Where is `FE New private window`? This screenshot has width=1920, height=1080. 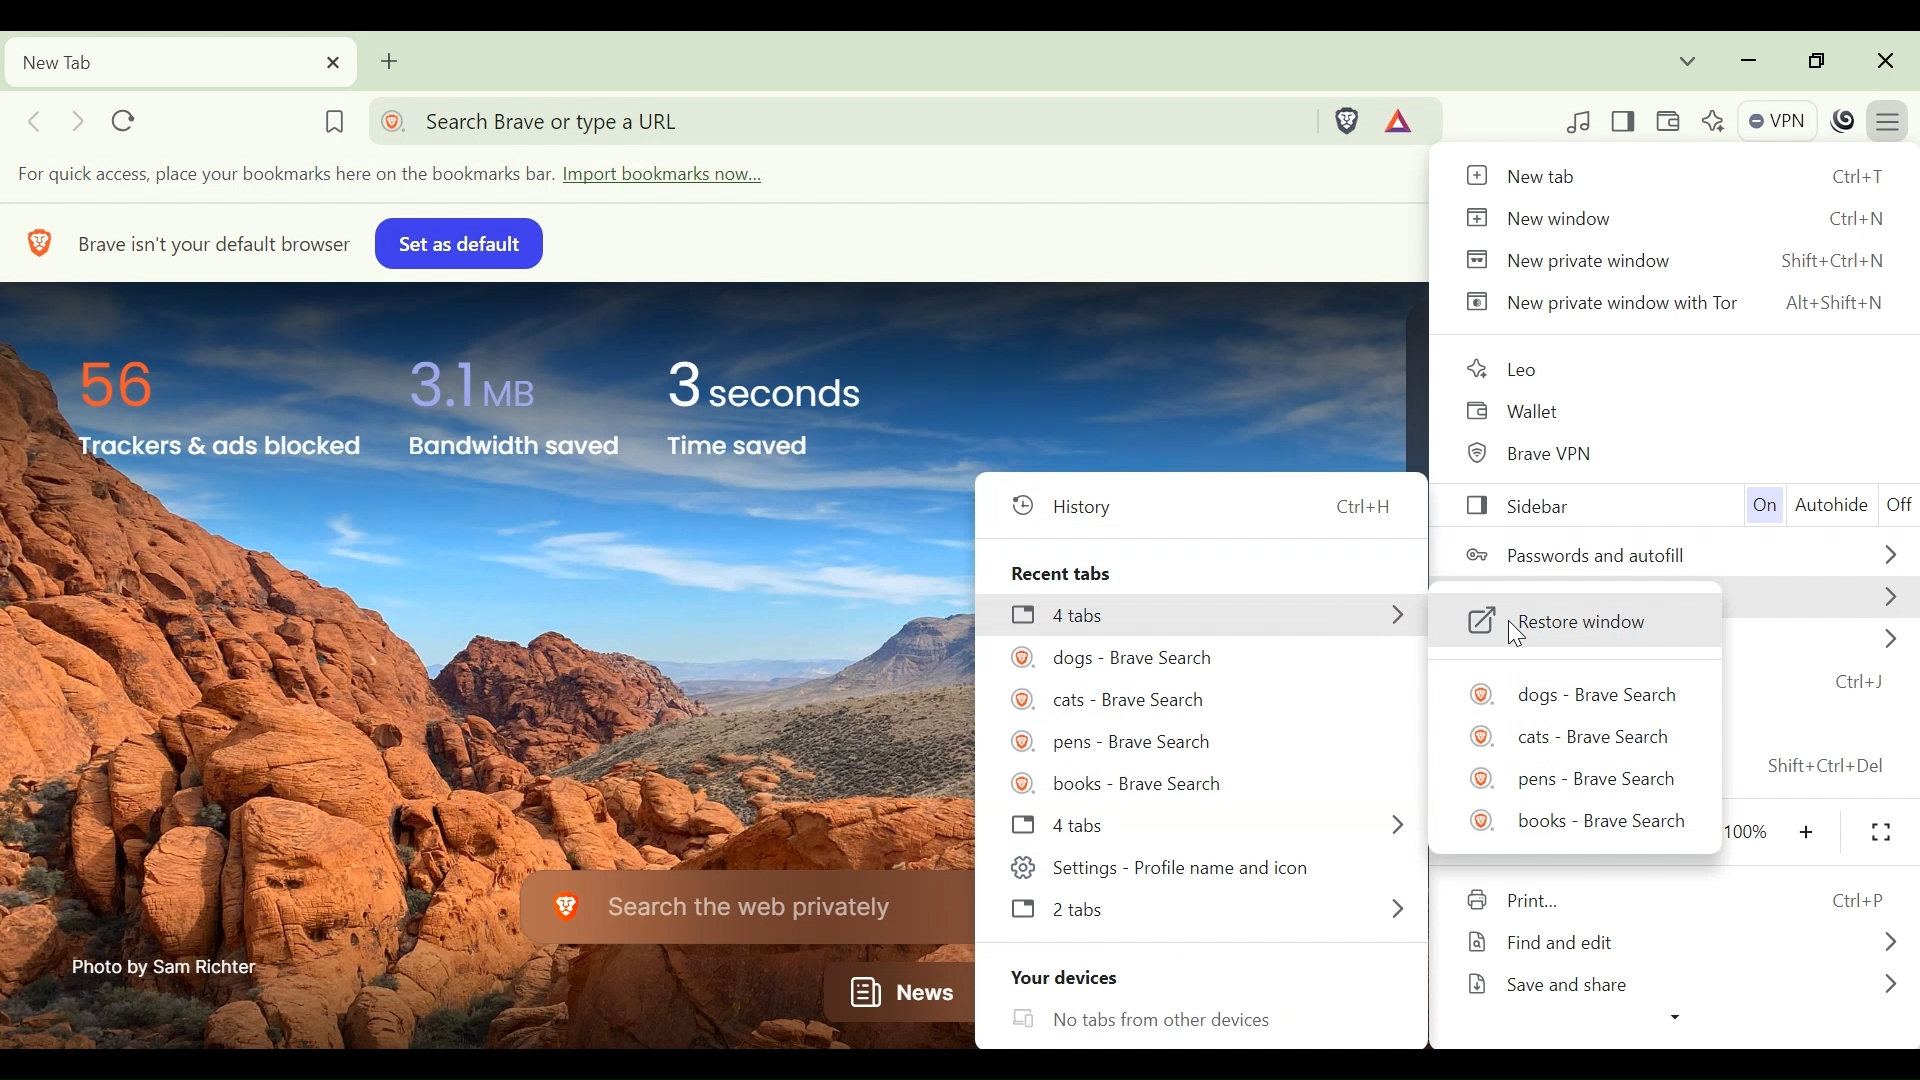 FE New private window is located at coordinates (1570, 259).